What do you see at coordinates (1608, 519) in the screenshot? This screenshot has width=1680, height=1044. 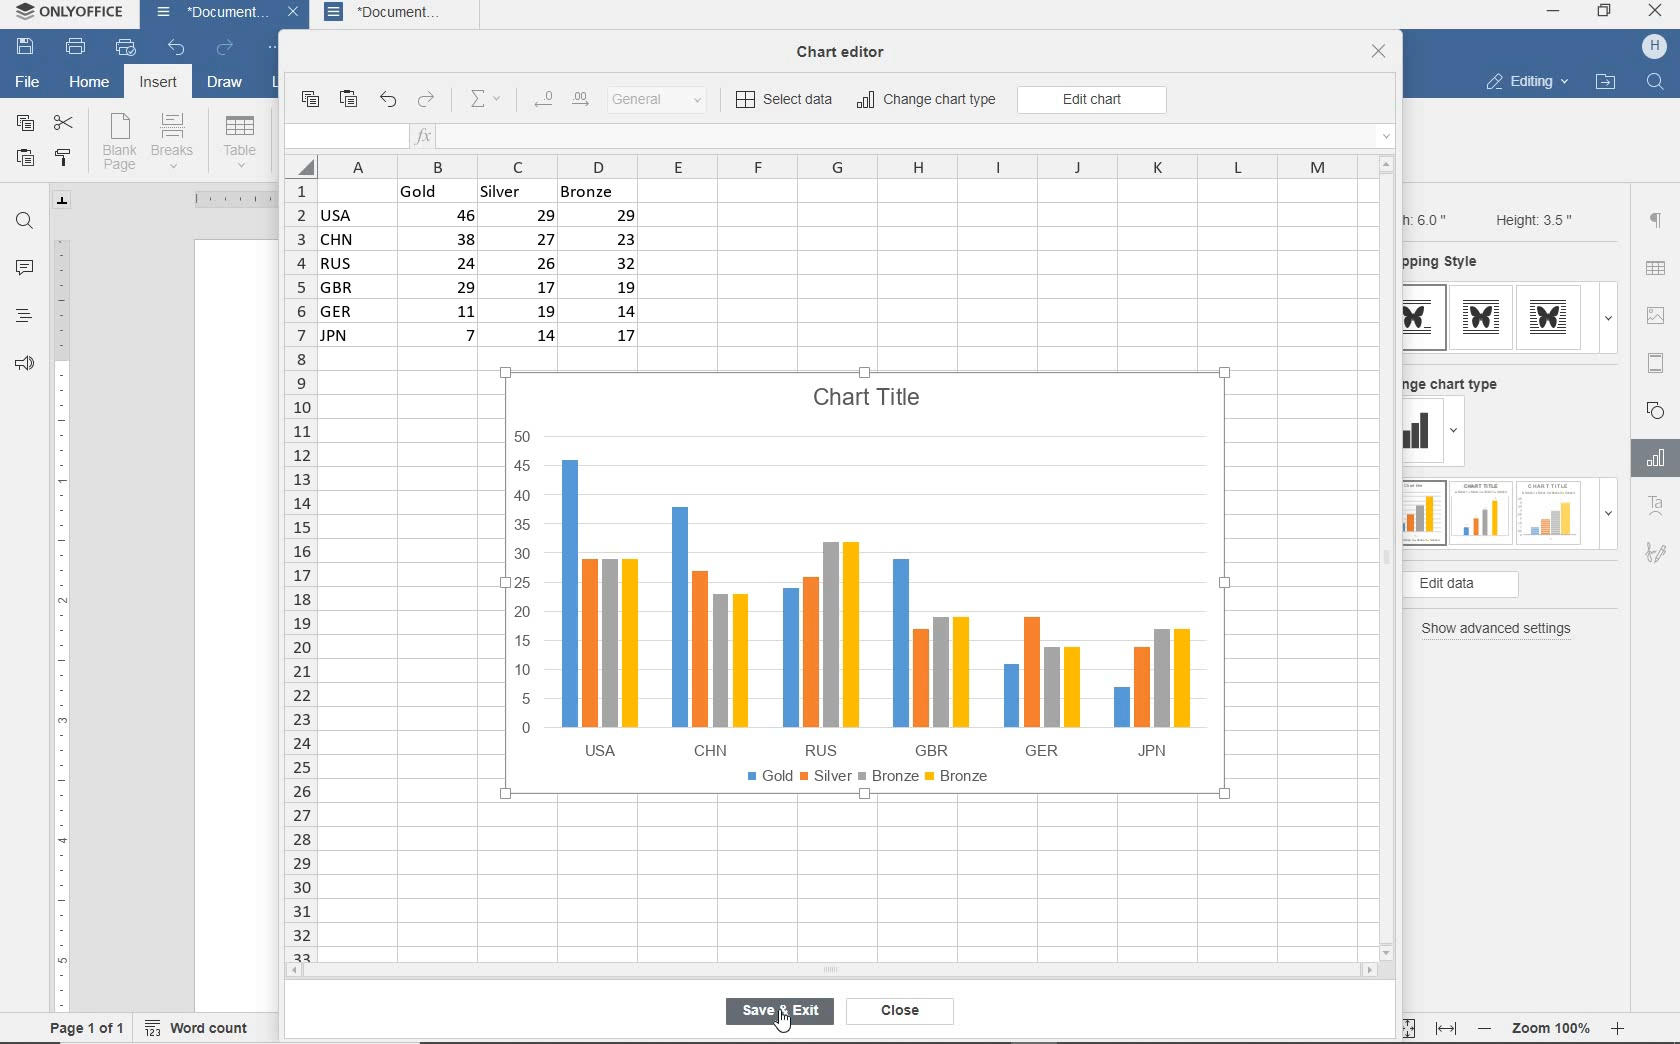 I see `dropdown` at bounding box center [1608, 519].